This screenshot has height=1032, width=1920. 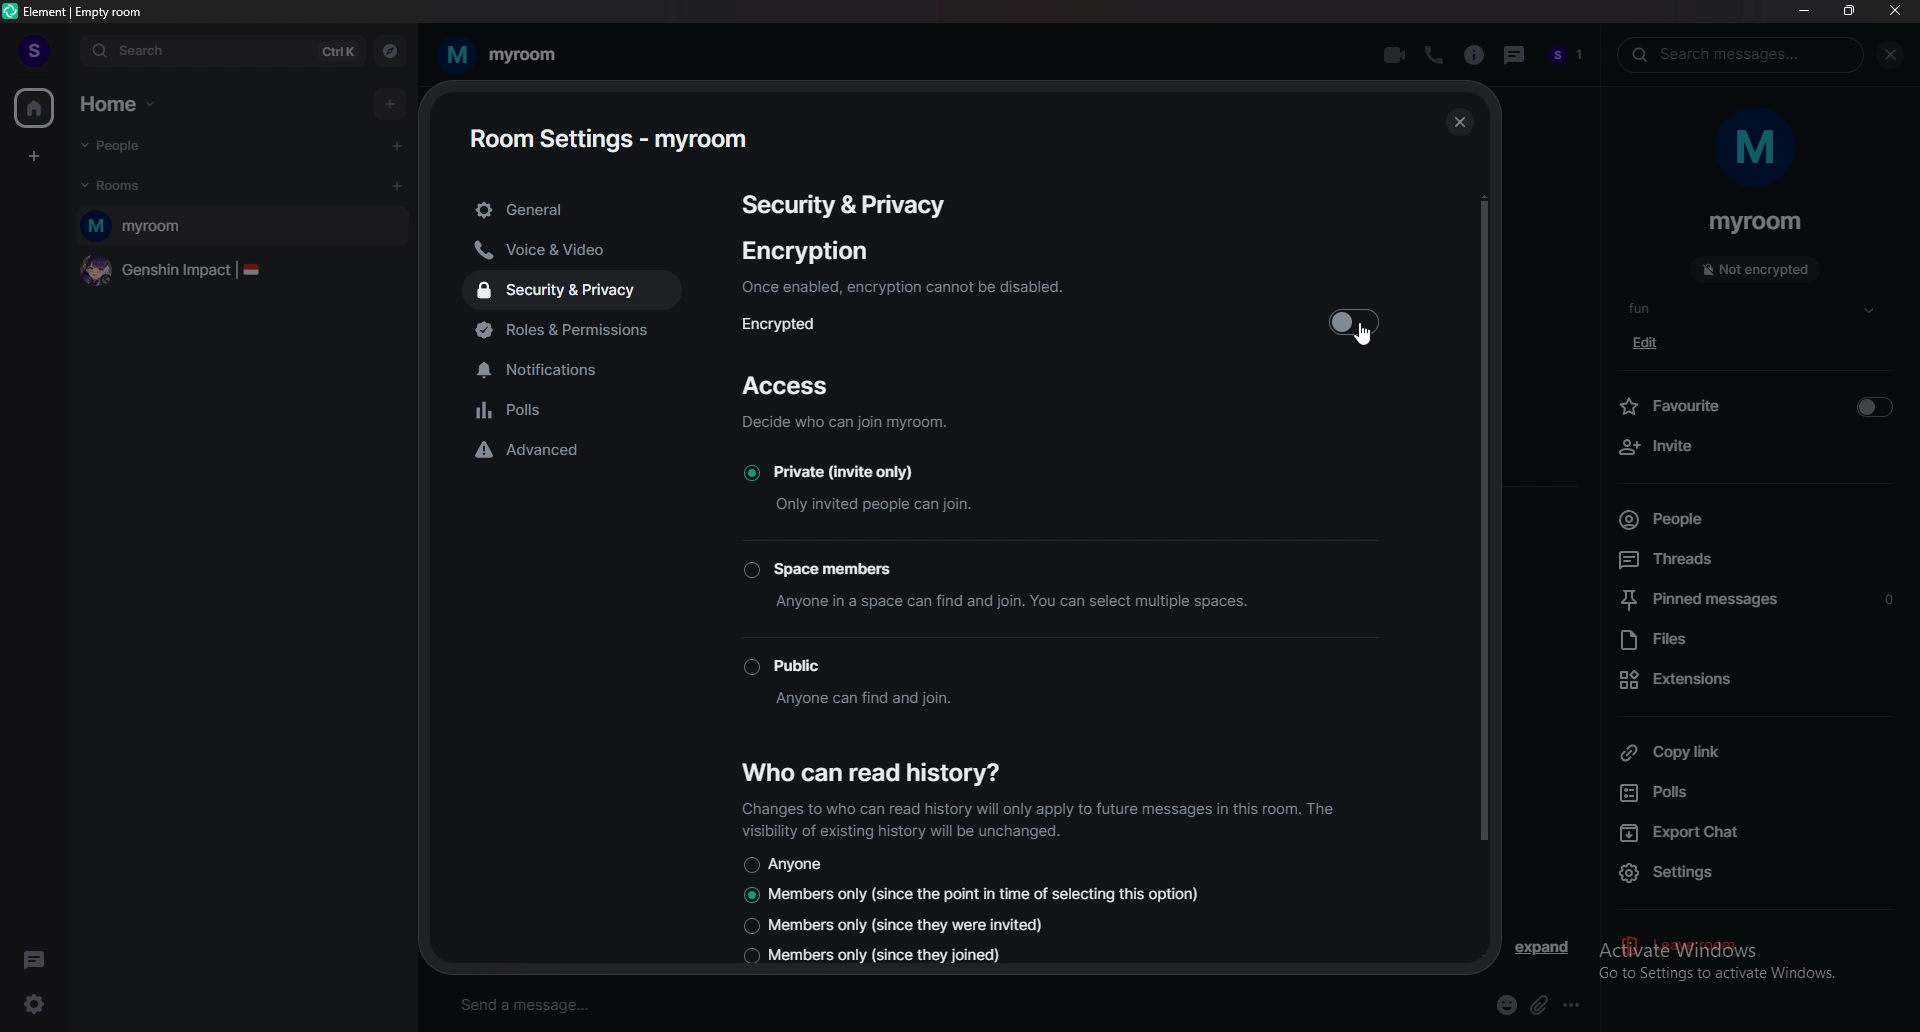 What do you see at coordinates (1754, 682) in the screenshot?
I see `extensions` at bounding box center [1754, 682].